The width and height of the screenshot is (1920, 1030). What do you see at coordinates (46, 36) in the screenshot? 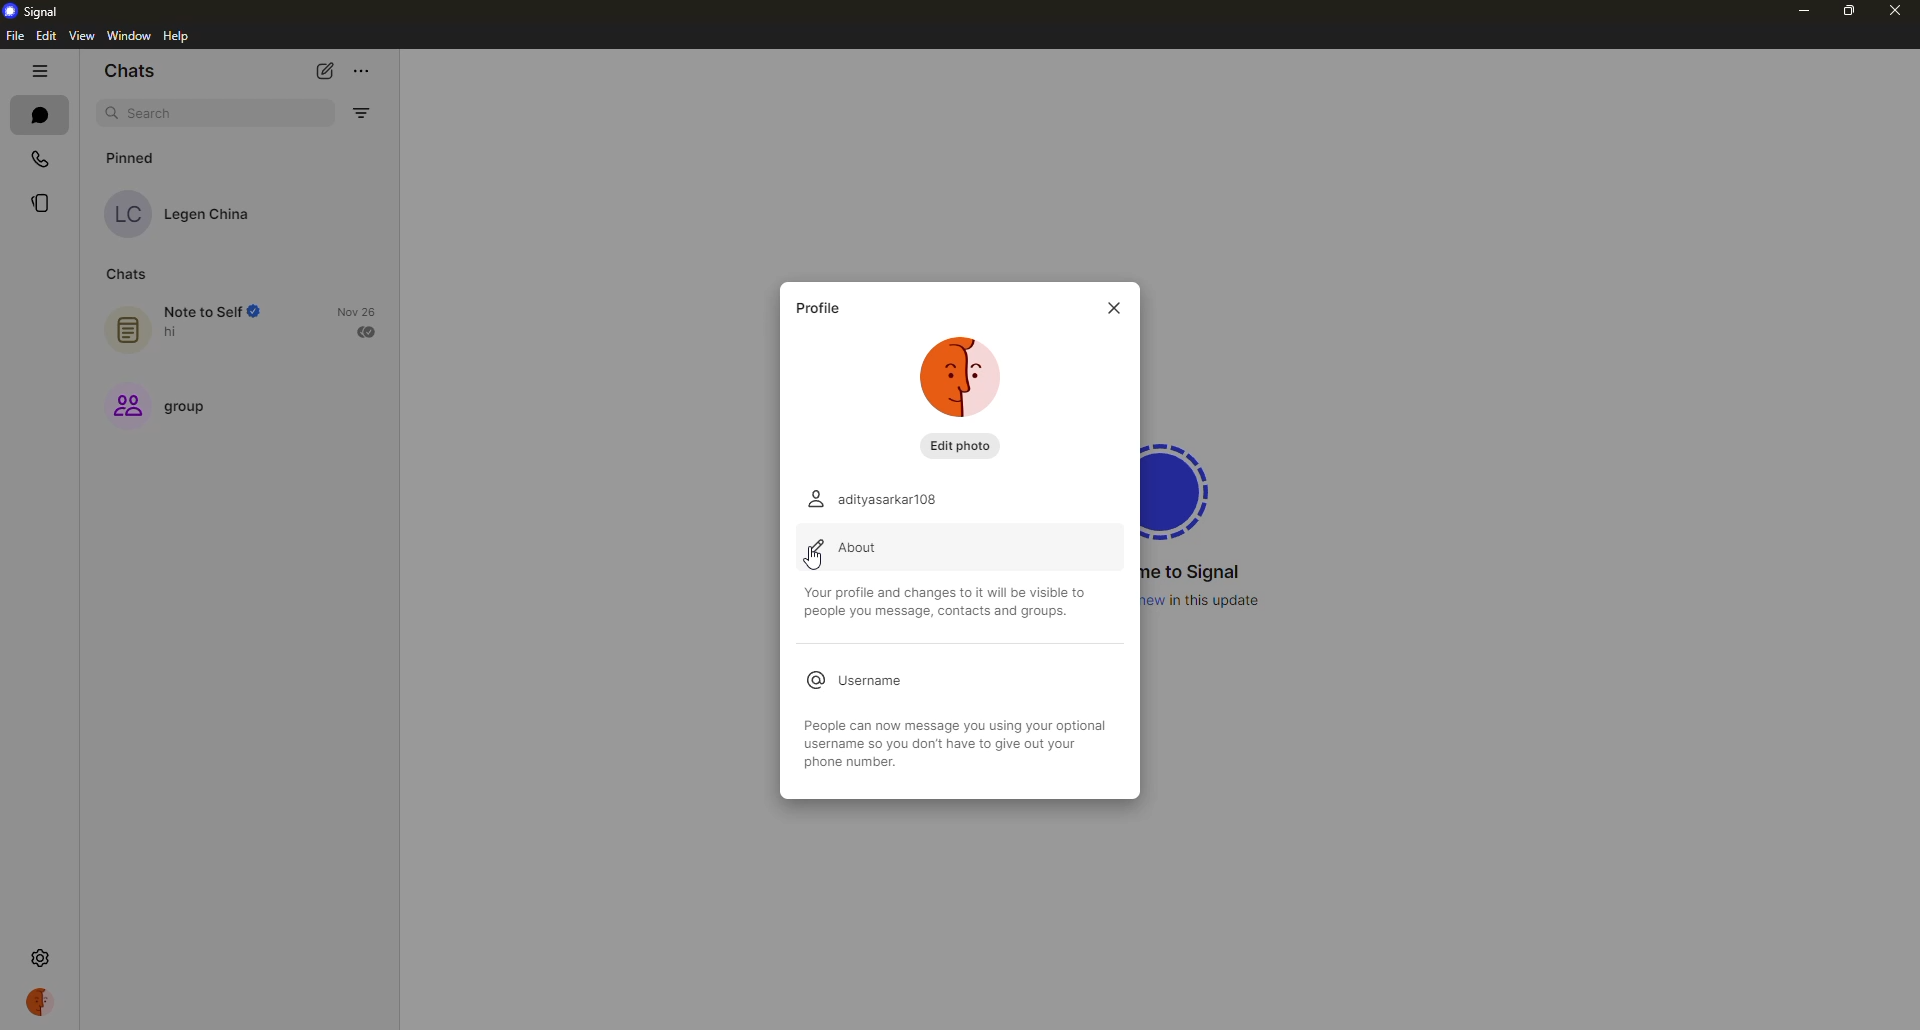
I see `edit` at bounding box center [46, 36].